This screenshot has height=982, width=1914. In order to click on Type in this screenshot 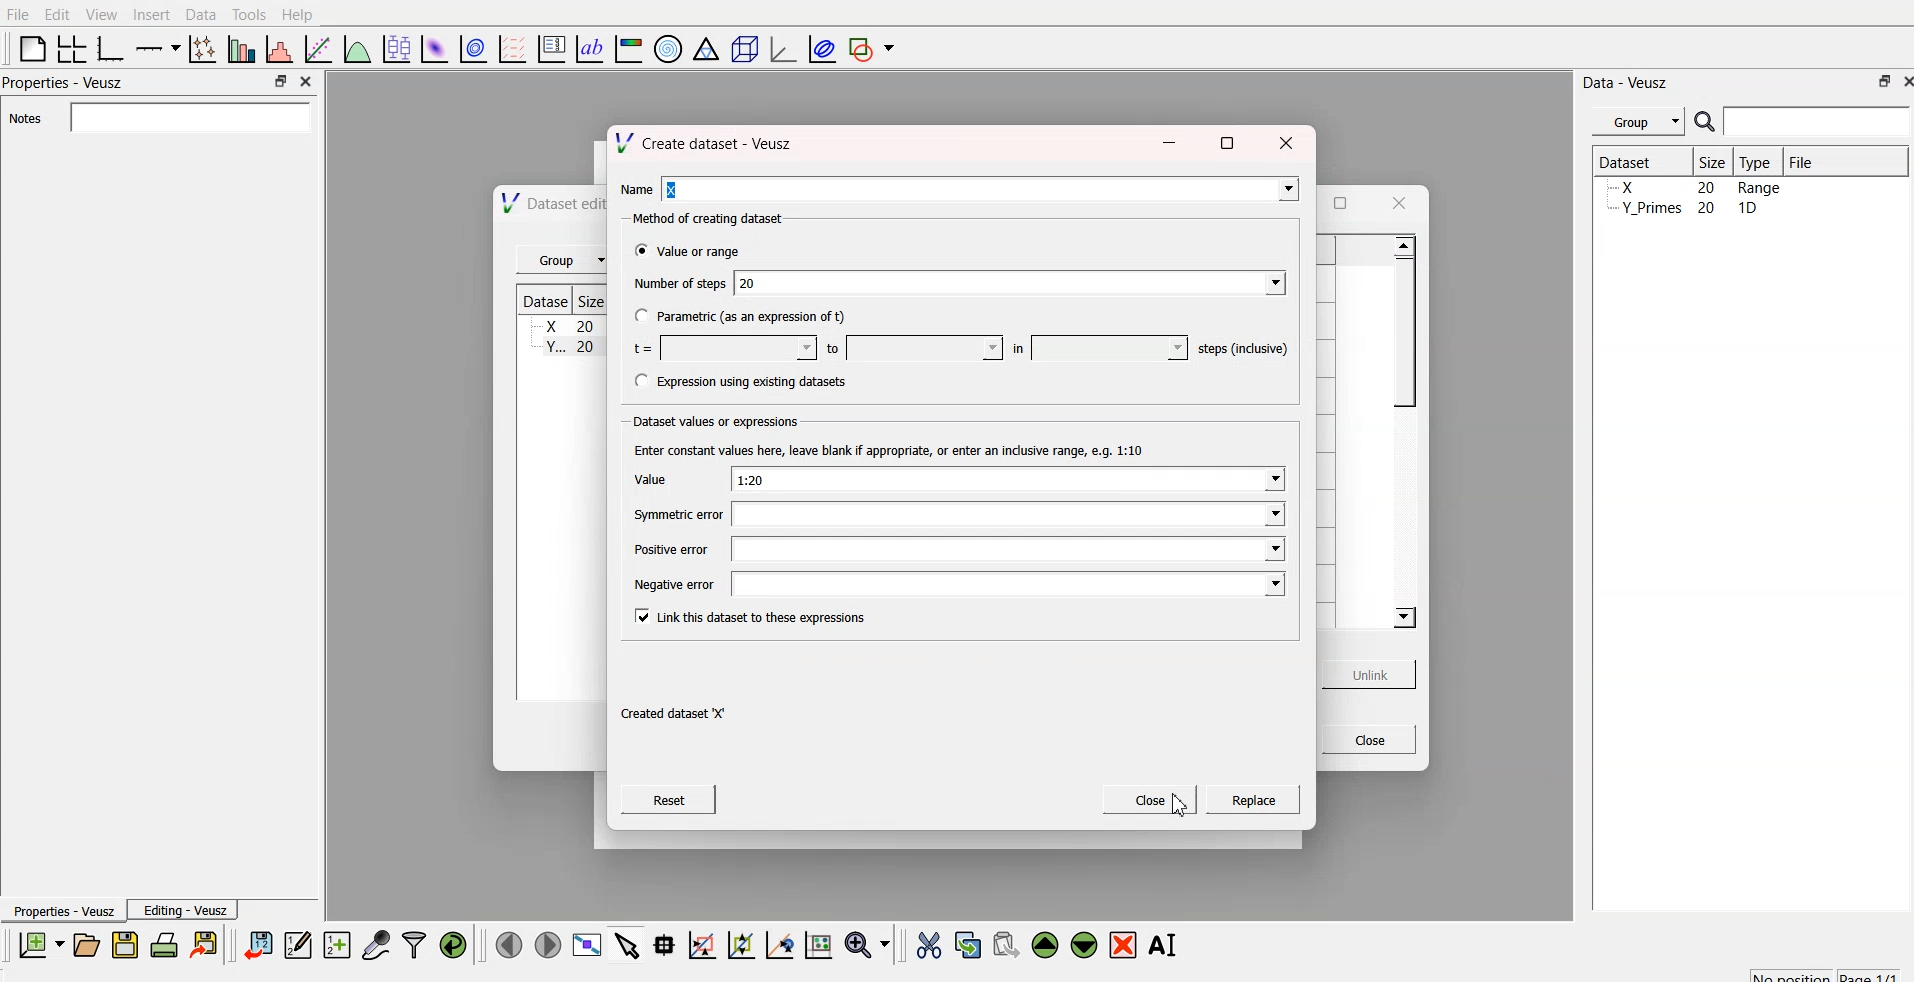, I will do `click(1760, 161)`.